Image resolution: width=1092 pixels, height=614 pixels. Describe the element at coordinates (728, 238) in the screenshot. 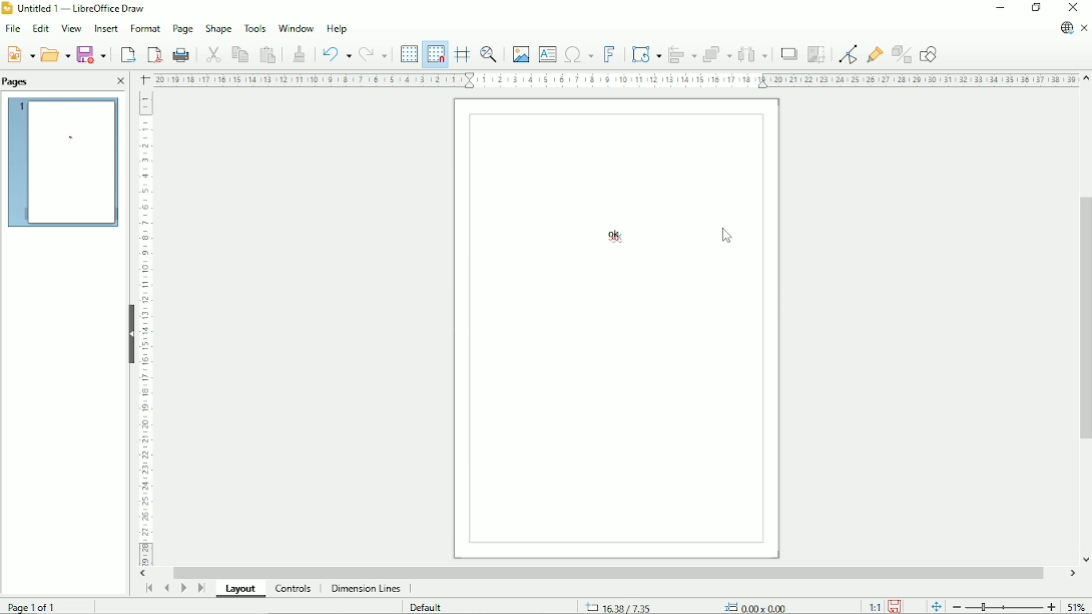

I see `Cursor` at that location.